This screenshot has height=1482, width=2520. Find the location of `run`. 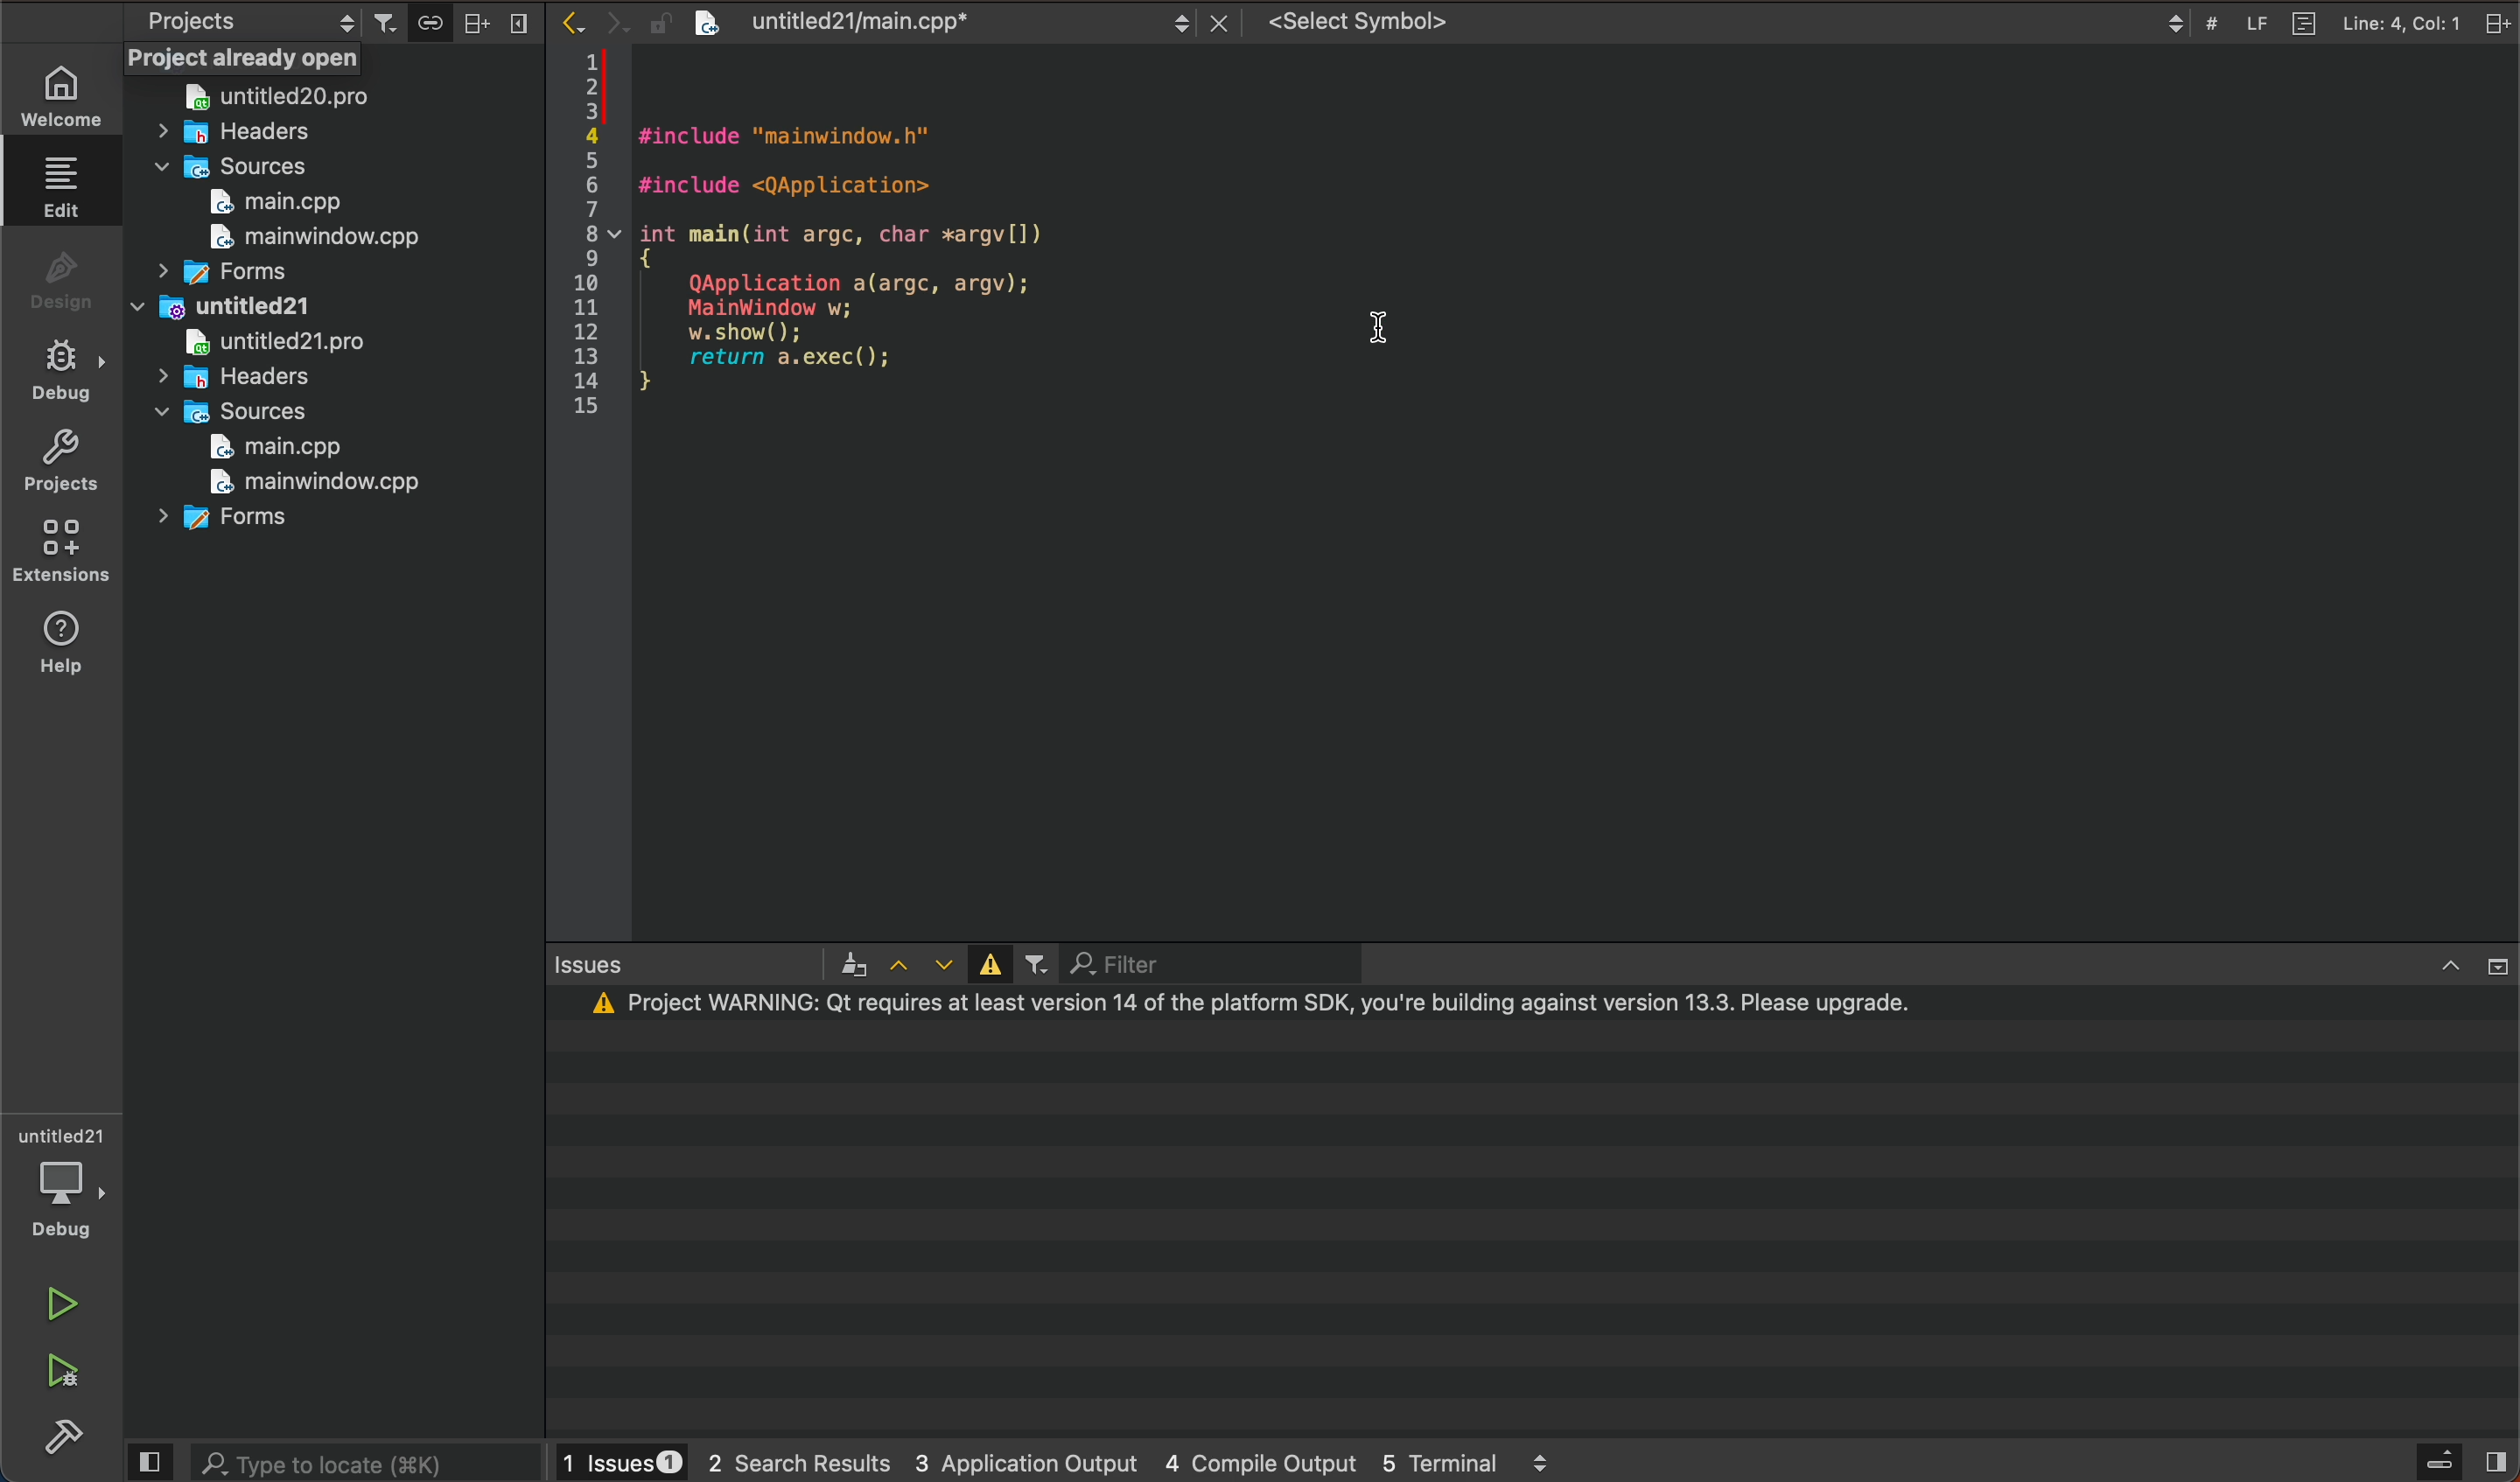

run is located at coordinates (64, 1303).